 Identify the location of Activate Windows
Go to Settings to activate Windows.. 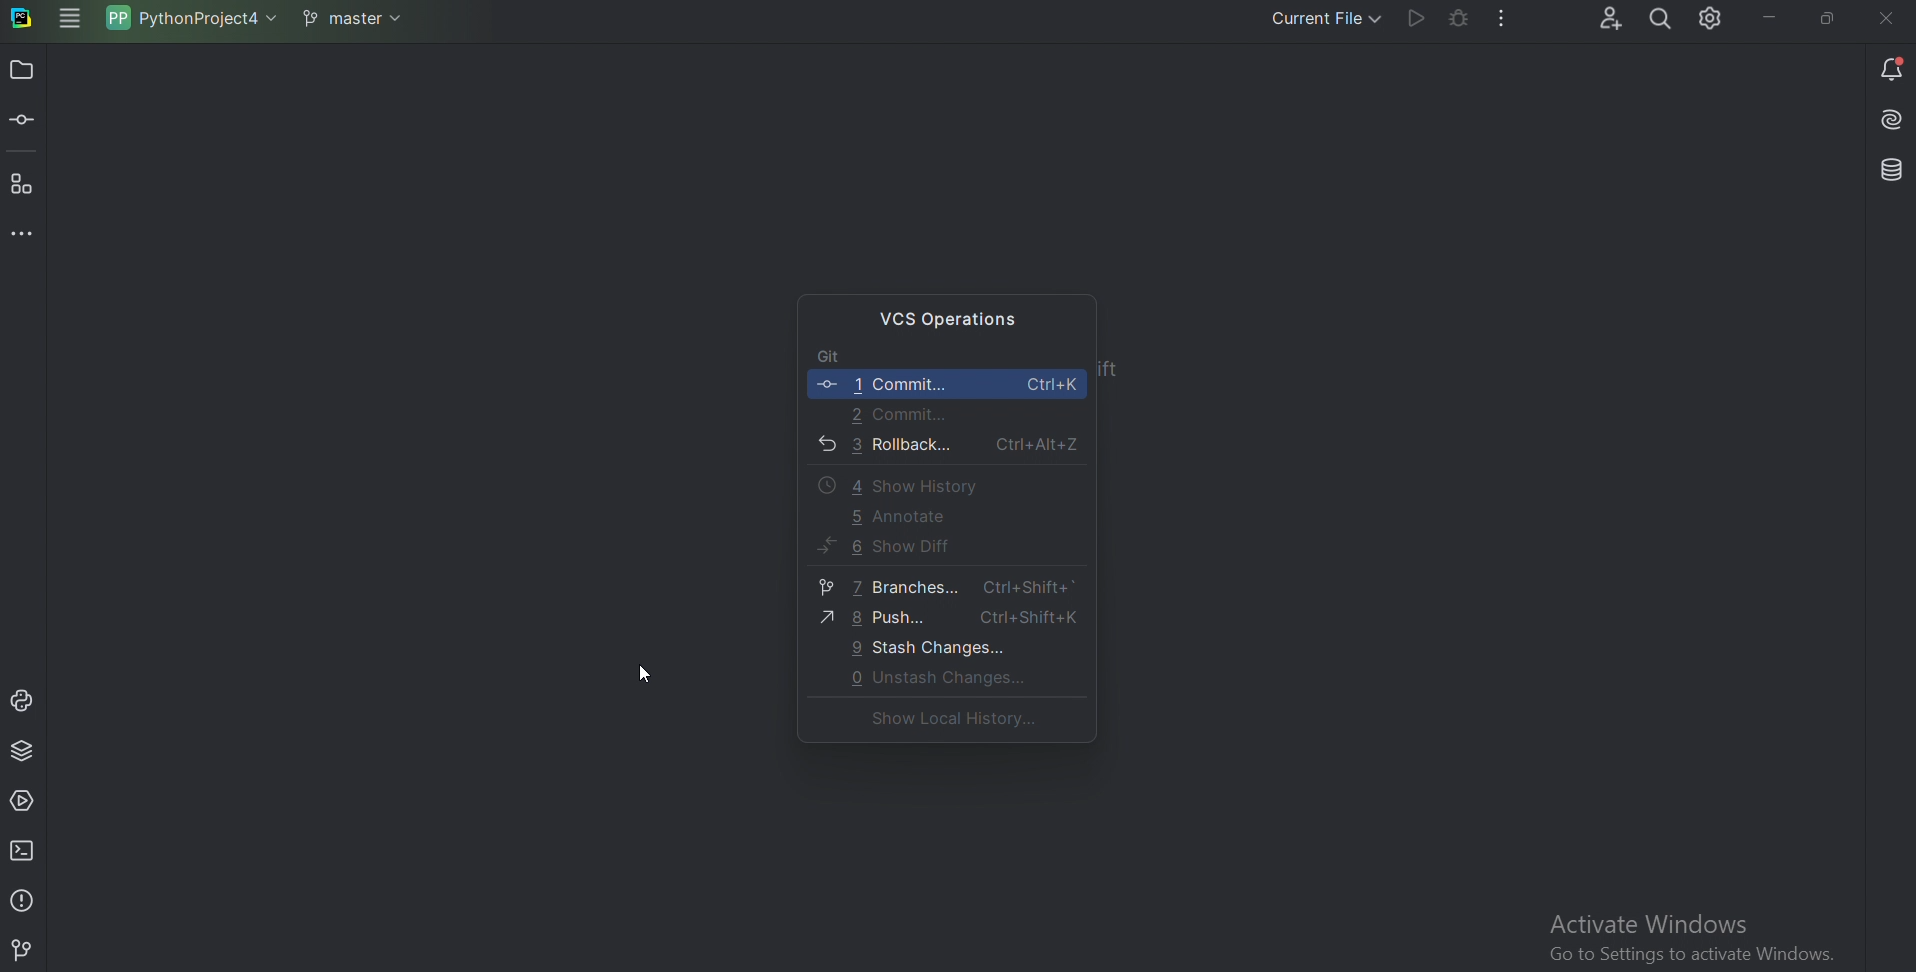
(1702, 933).